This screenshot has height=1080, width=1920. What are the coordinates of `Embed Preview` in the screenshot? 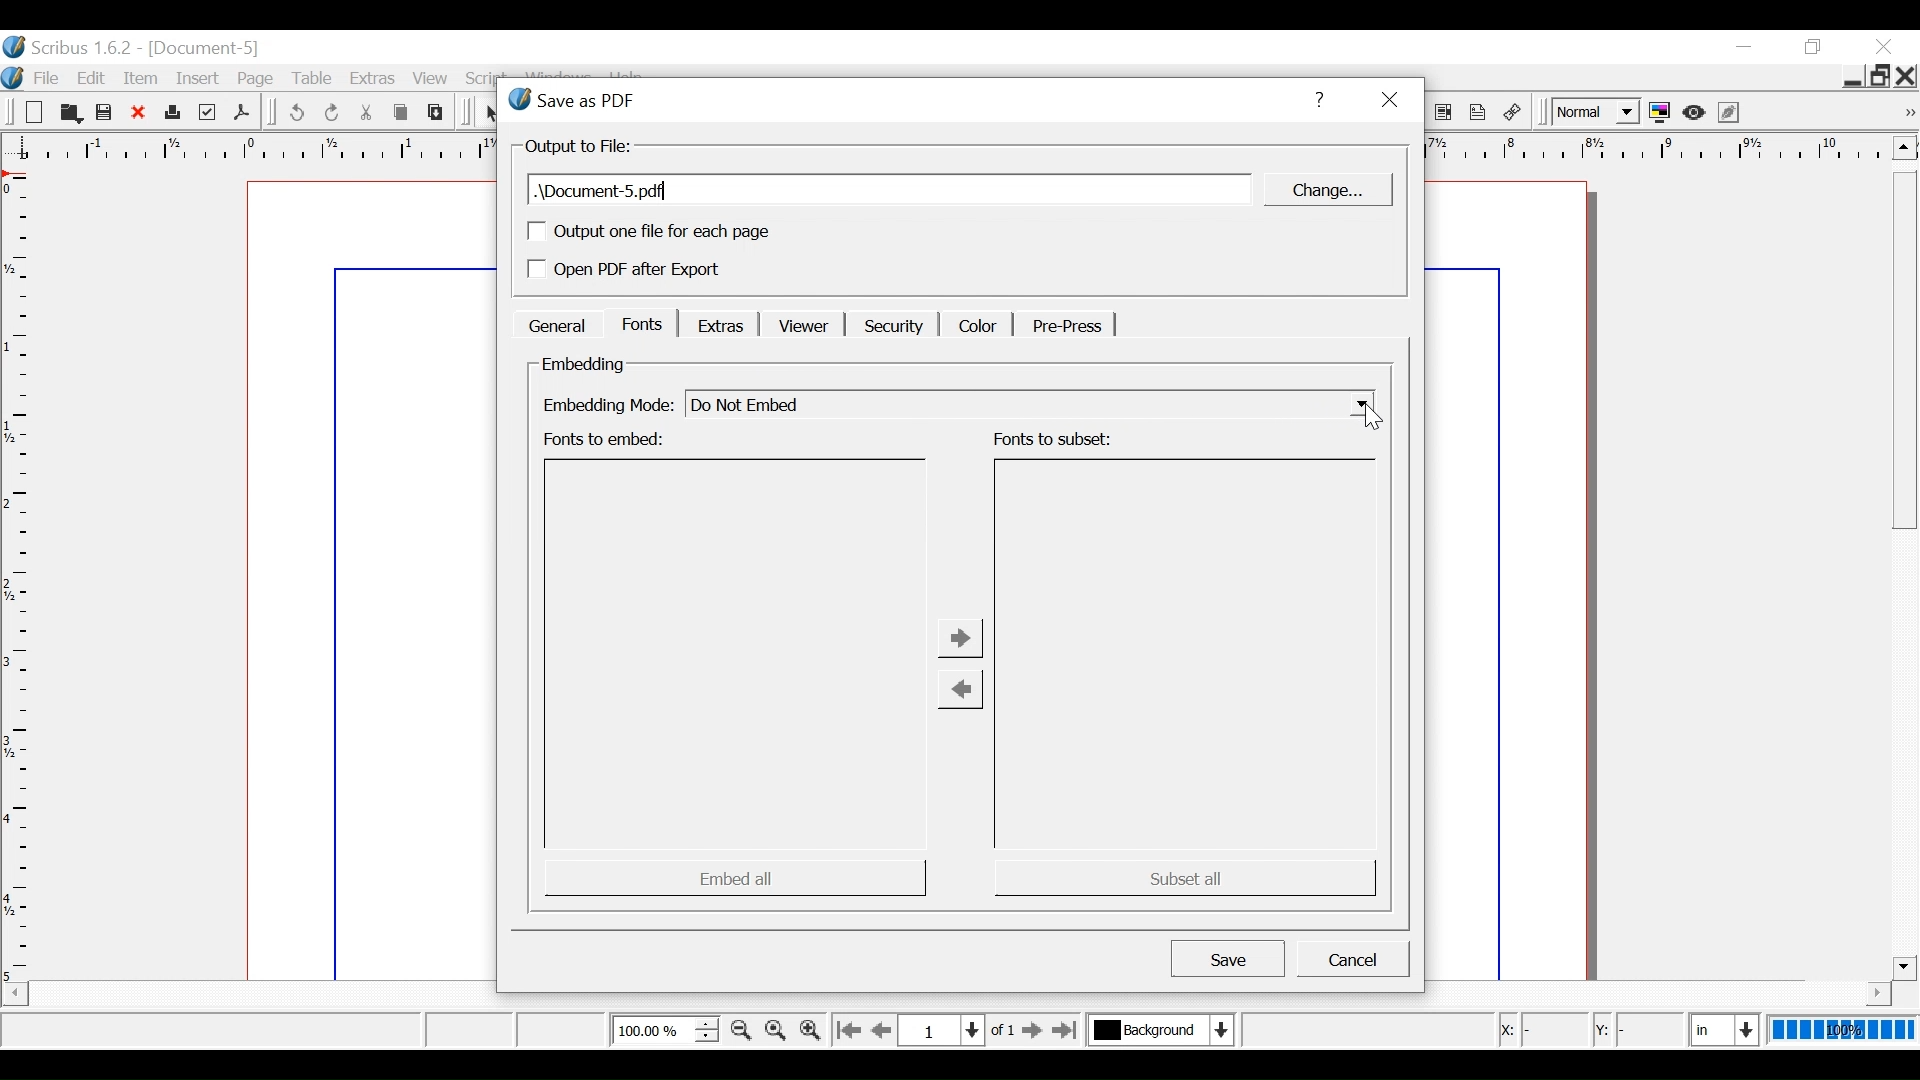 It's located at (736, 654).